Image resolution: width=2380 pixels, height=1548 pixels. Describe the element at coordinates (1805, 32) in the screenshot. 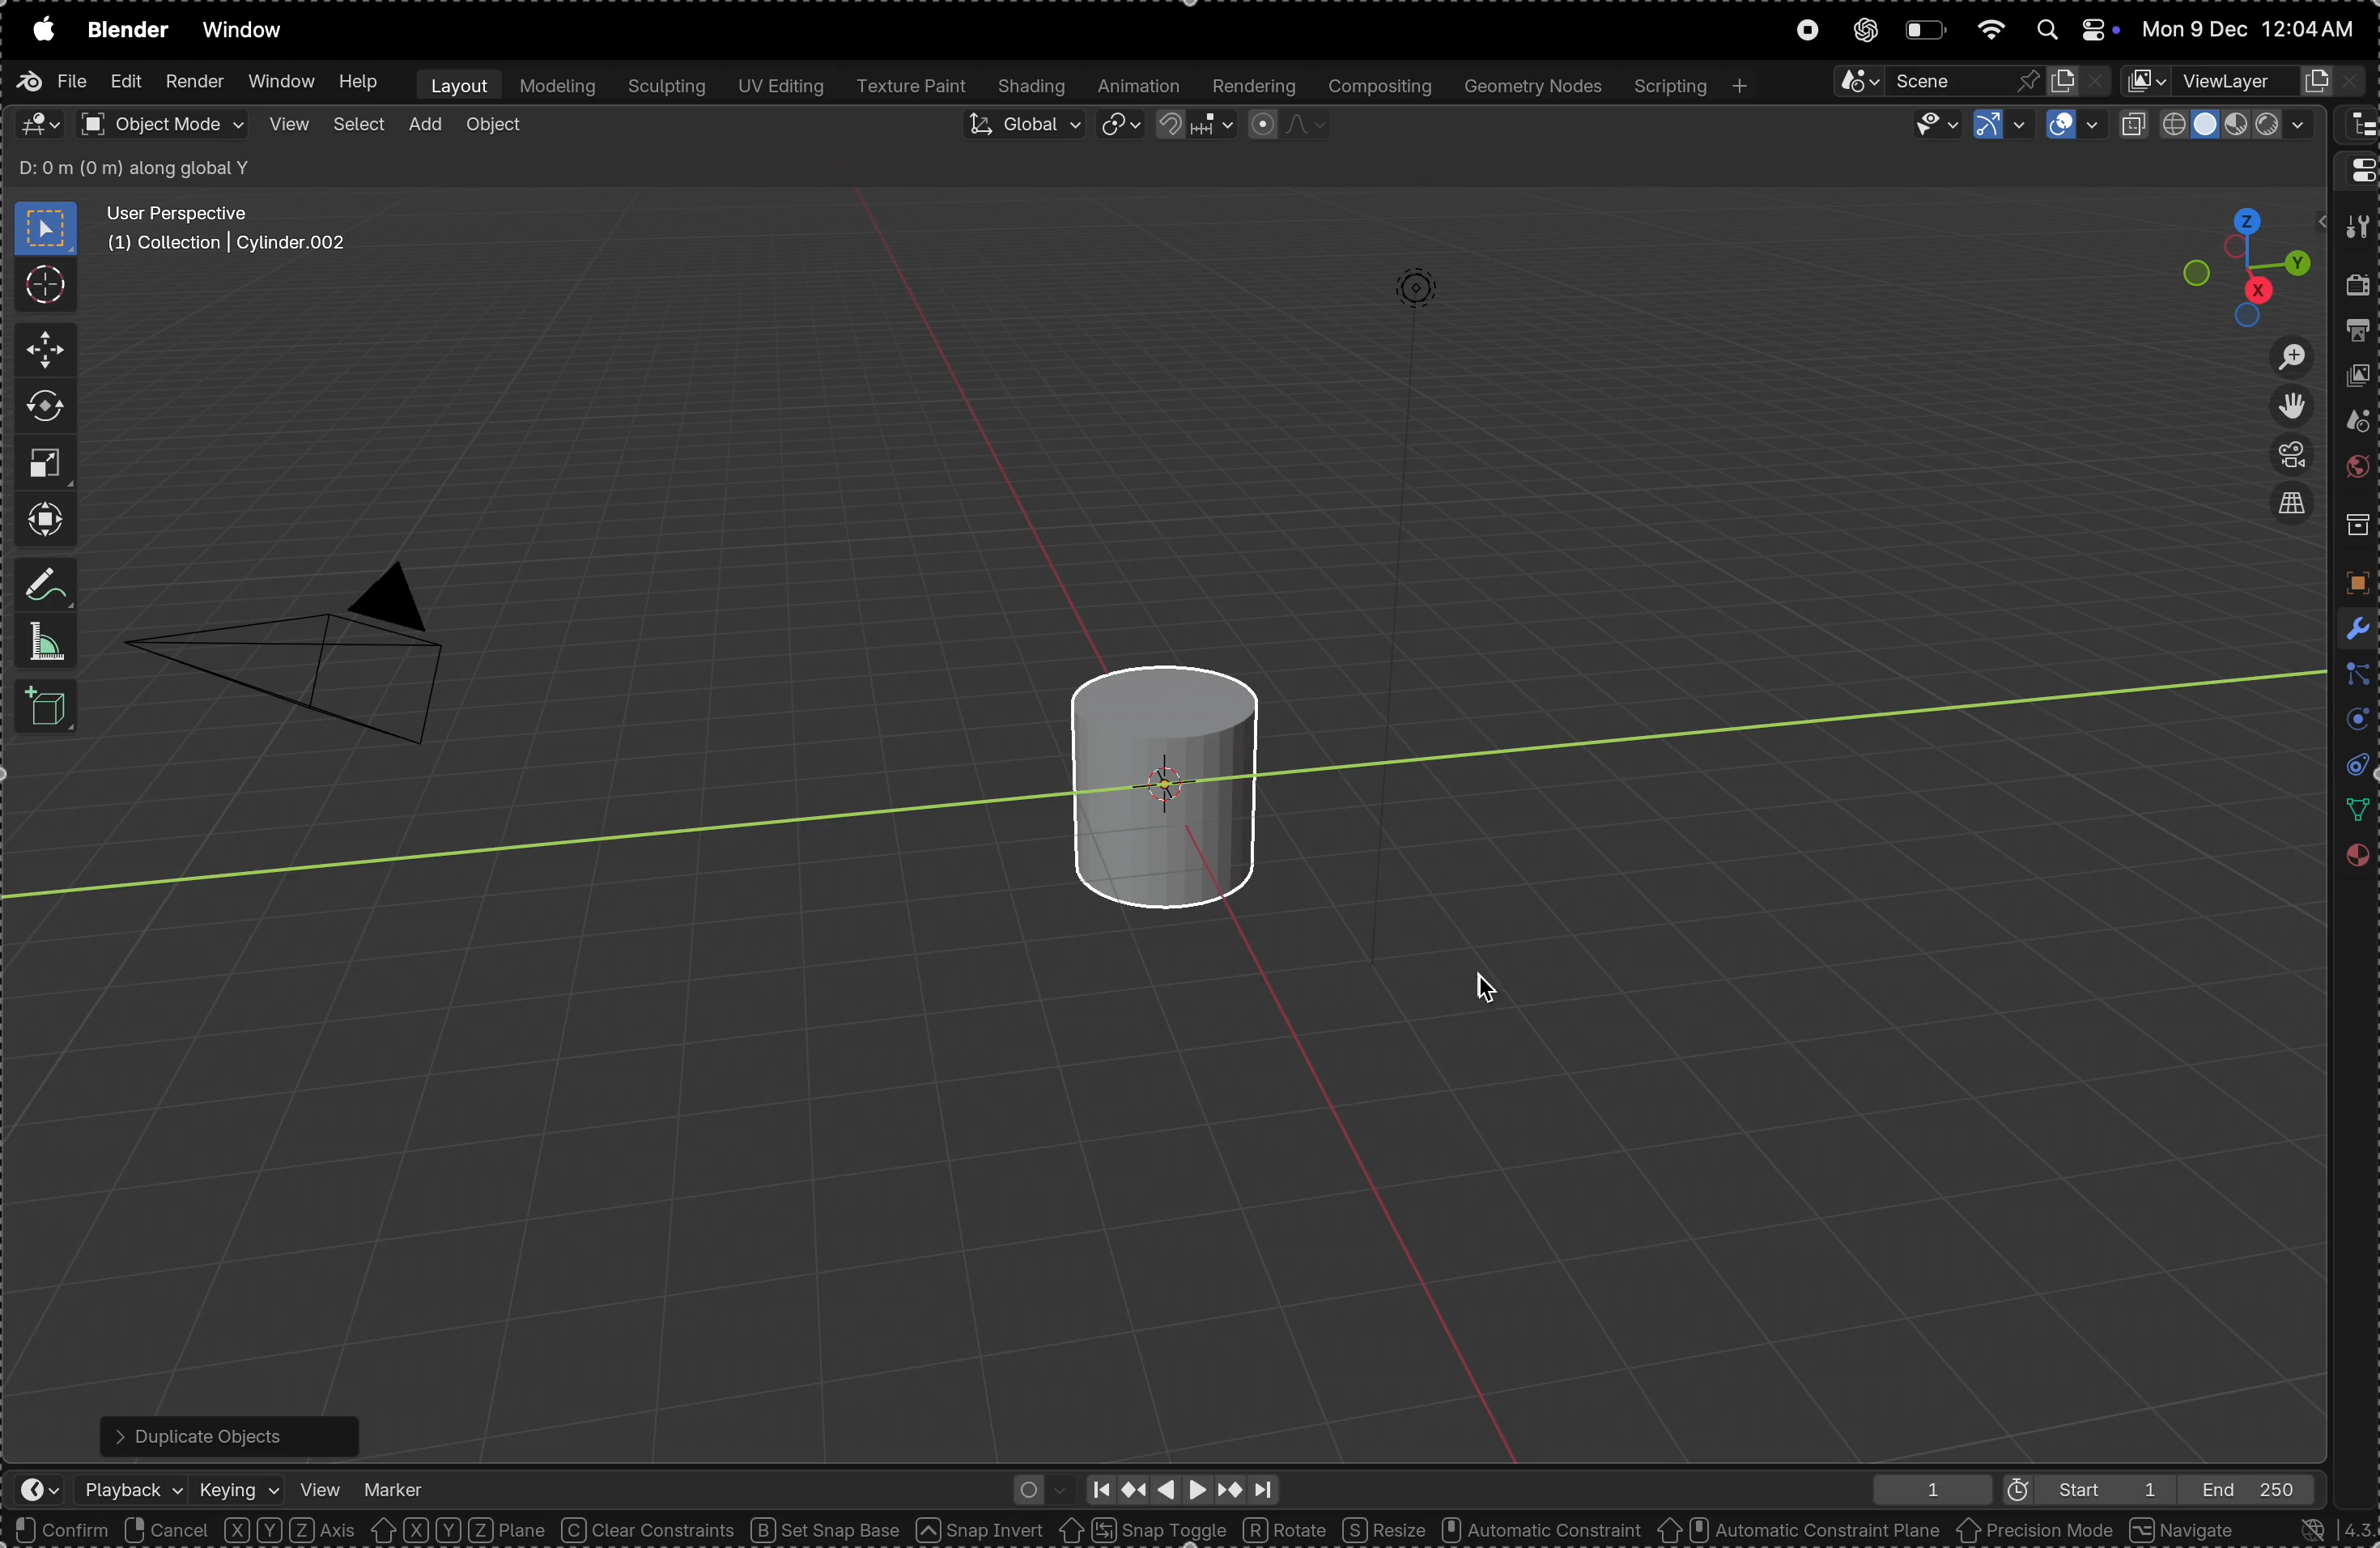

I see `record` at that location.